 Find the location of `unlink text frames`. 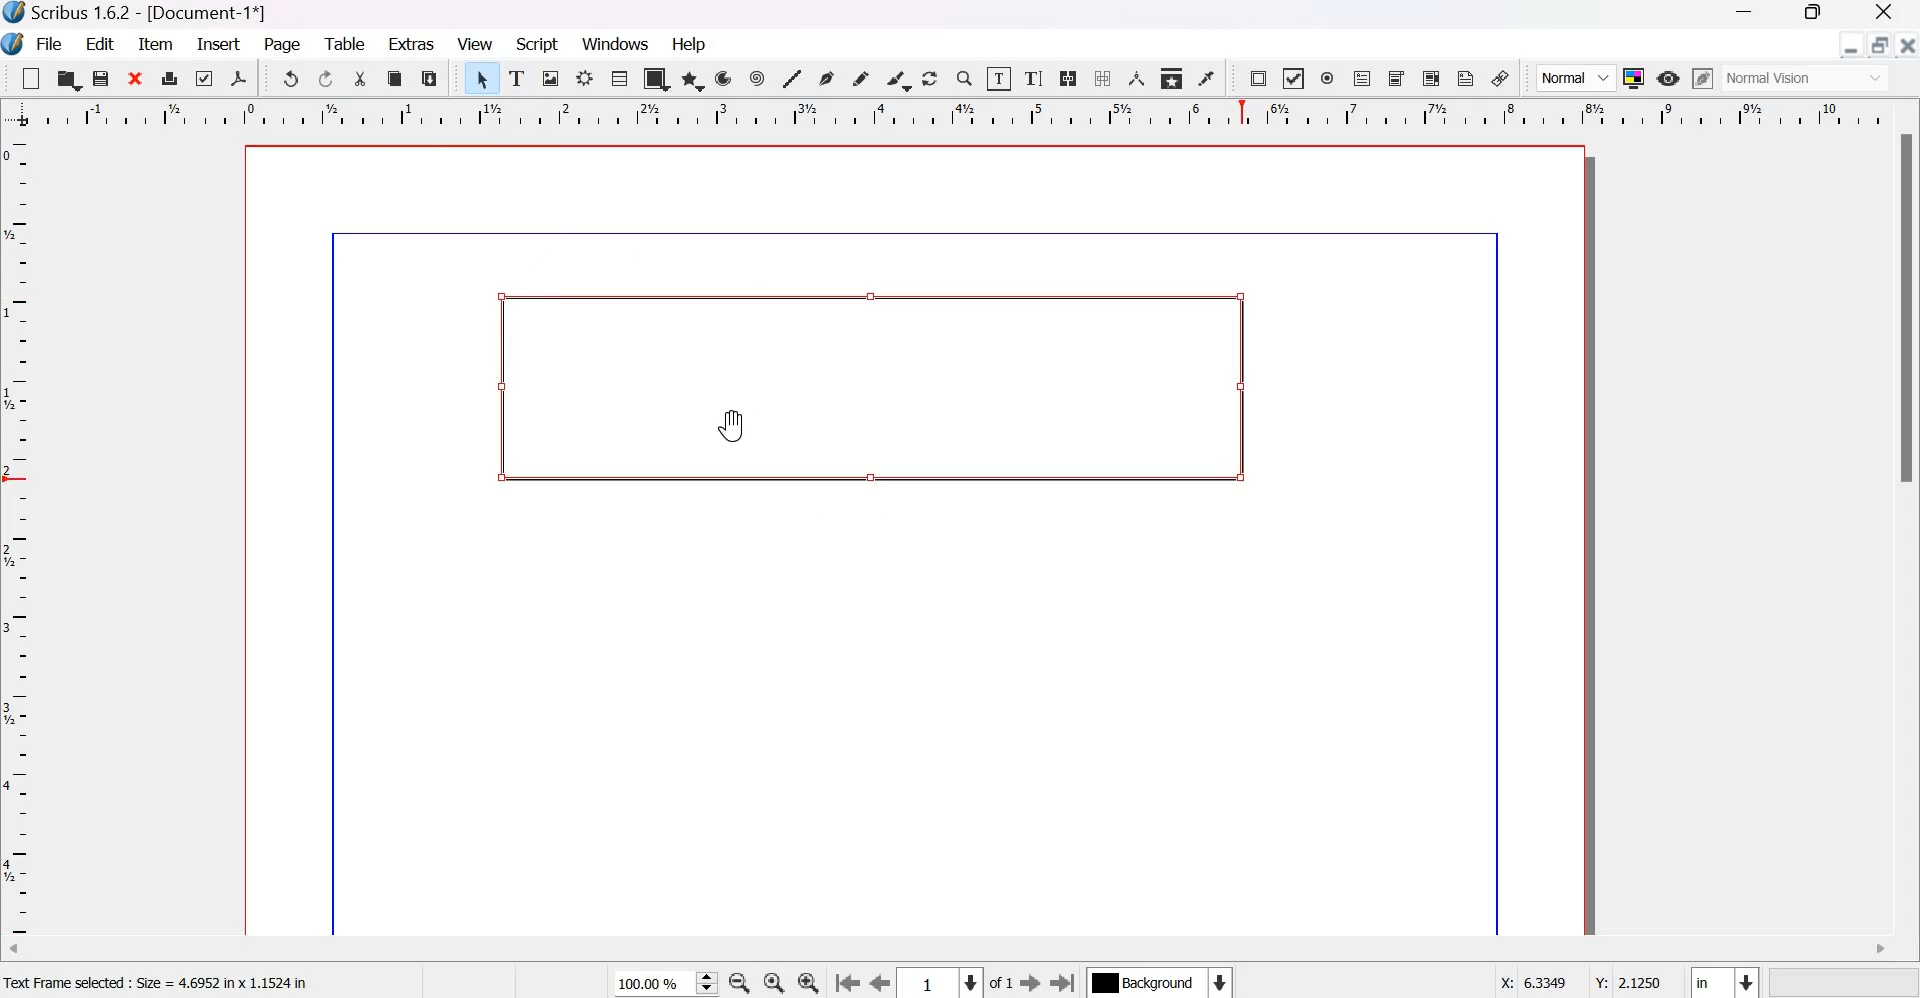

unlink text frames is located at coordinates (1101, 78).